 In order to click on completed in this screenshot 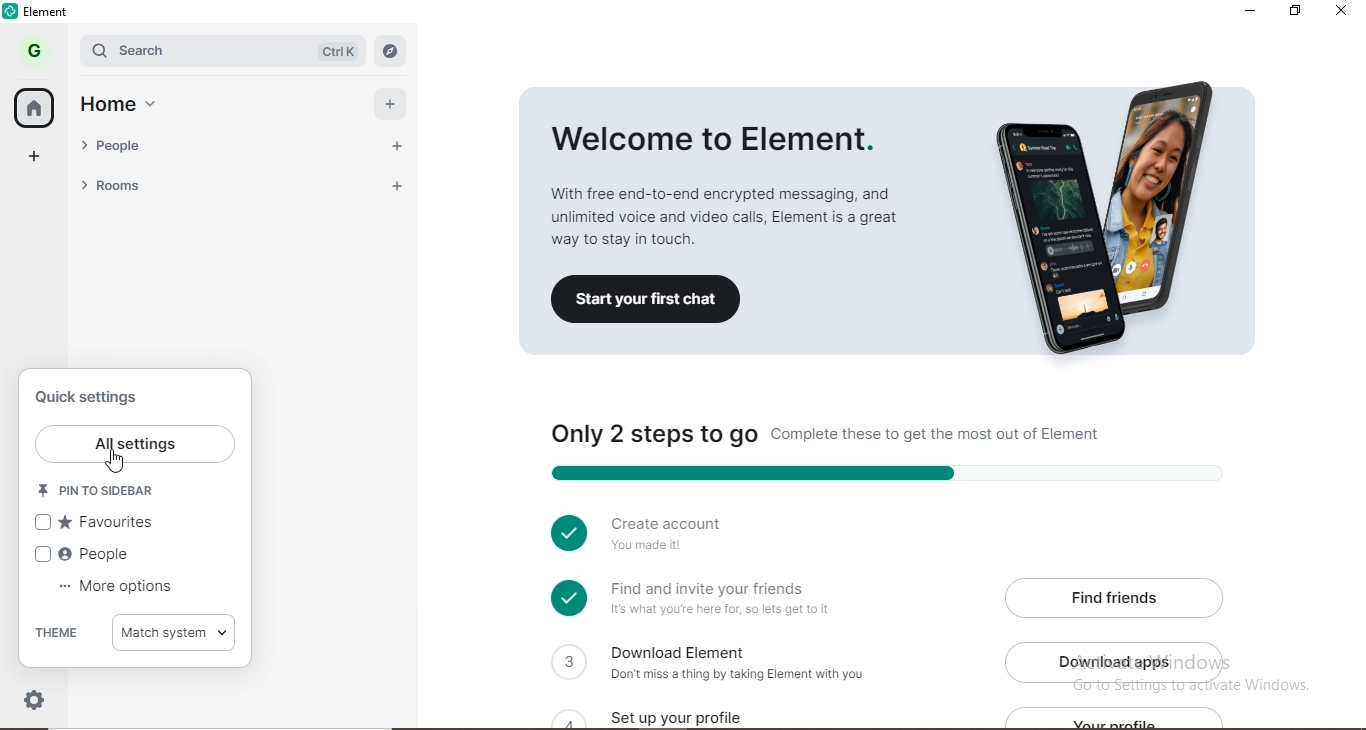, I will do `click(564, 530)`.